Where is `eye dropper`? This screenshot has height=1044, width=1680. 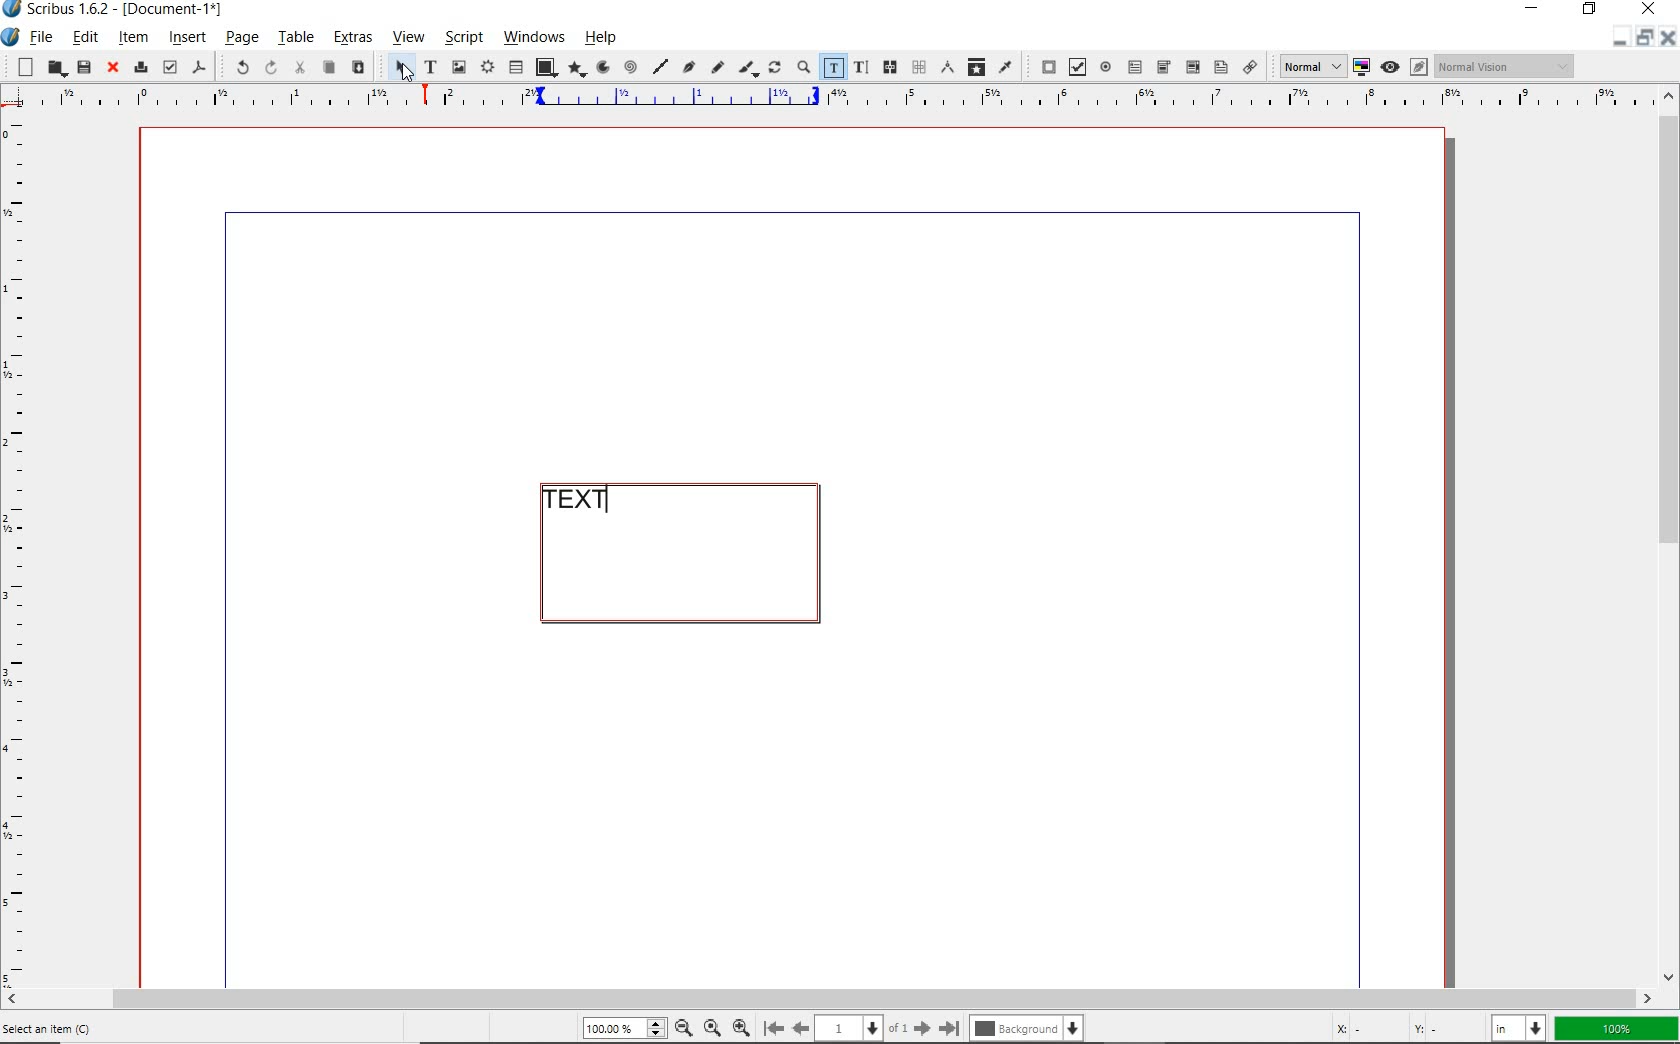
eye dropper is located at coordinates (1005, 66).